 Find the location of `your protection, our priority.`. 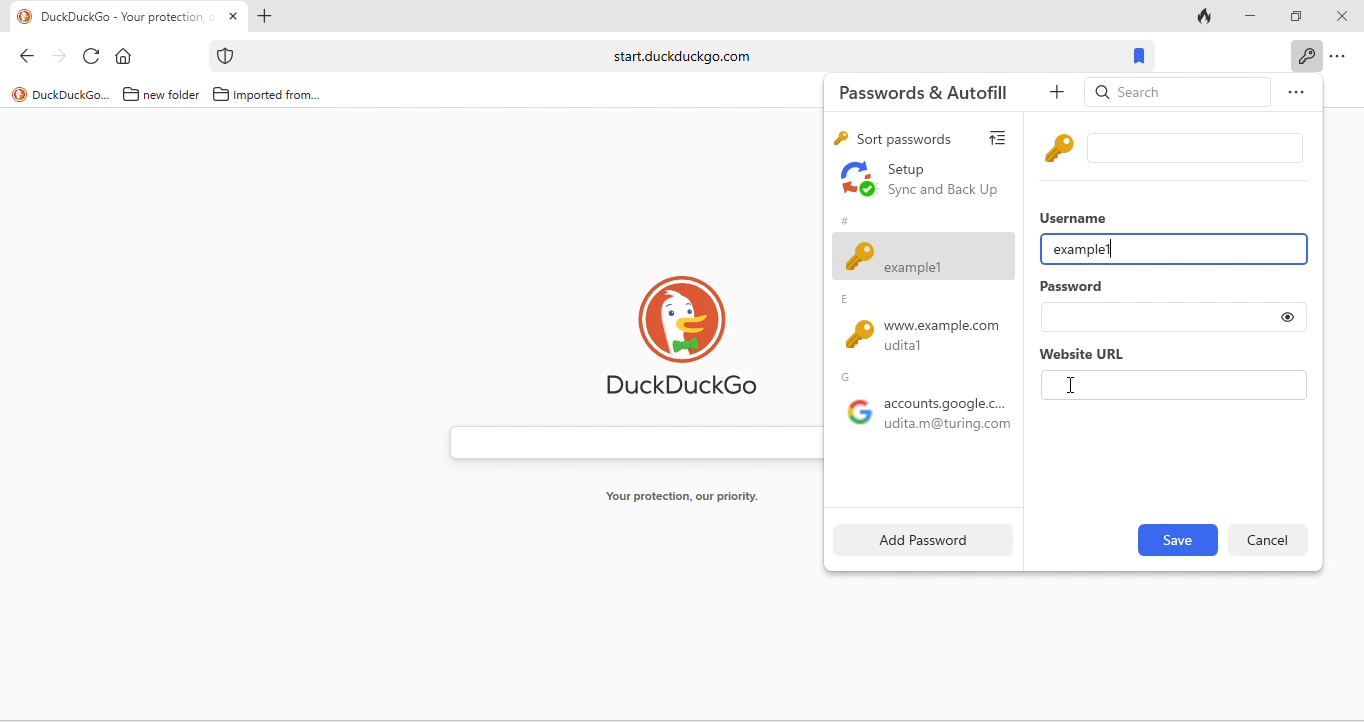

your protection, our priority. is located at coordinates (683, 497).